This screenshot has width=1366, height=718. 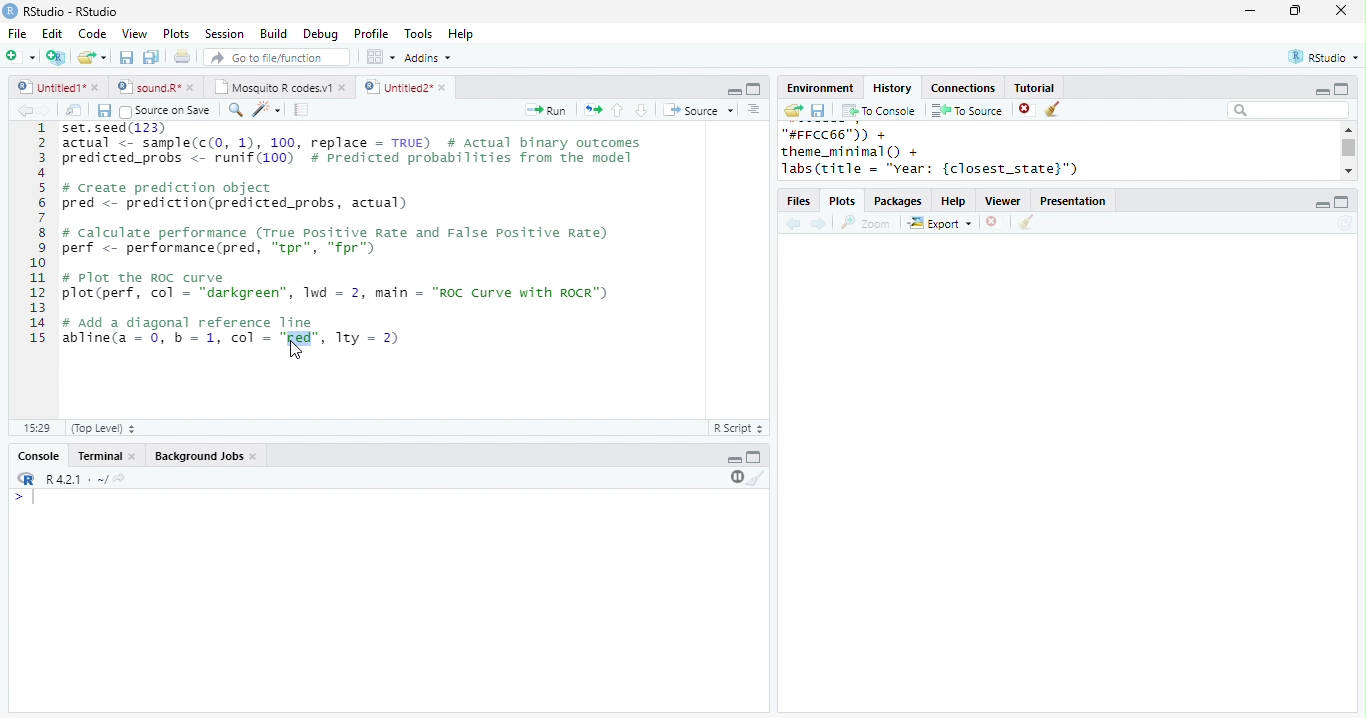 What do you see at coordinates (278, 57) in the screenshot?
I see `search file` at bounding box center [278, 57].